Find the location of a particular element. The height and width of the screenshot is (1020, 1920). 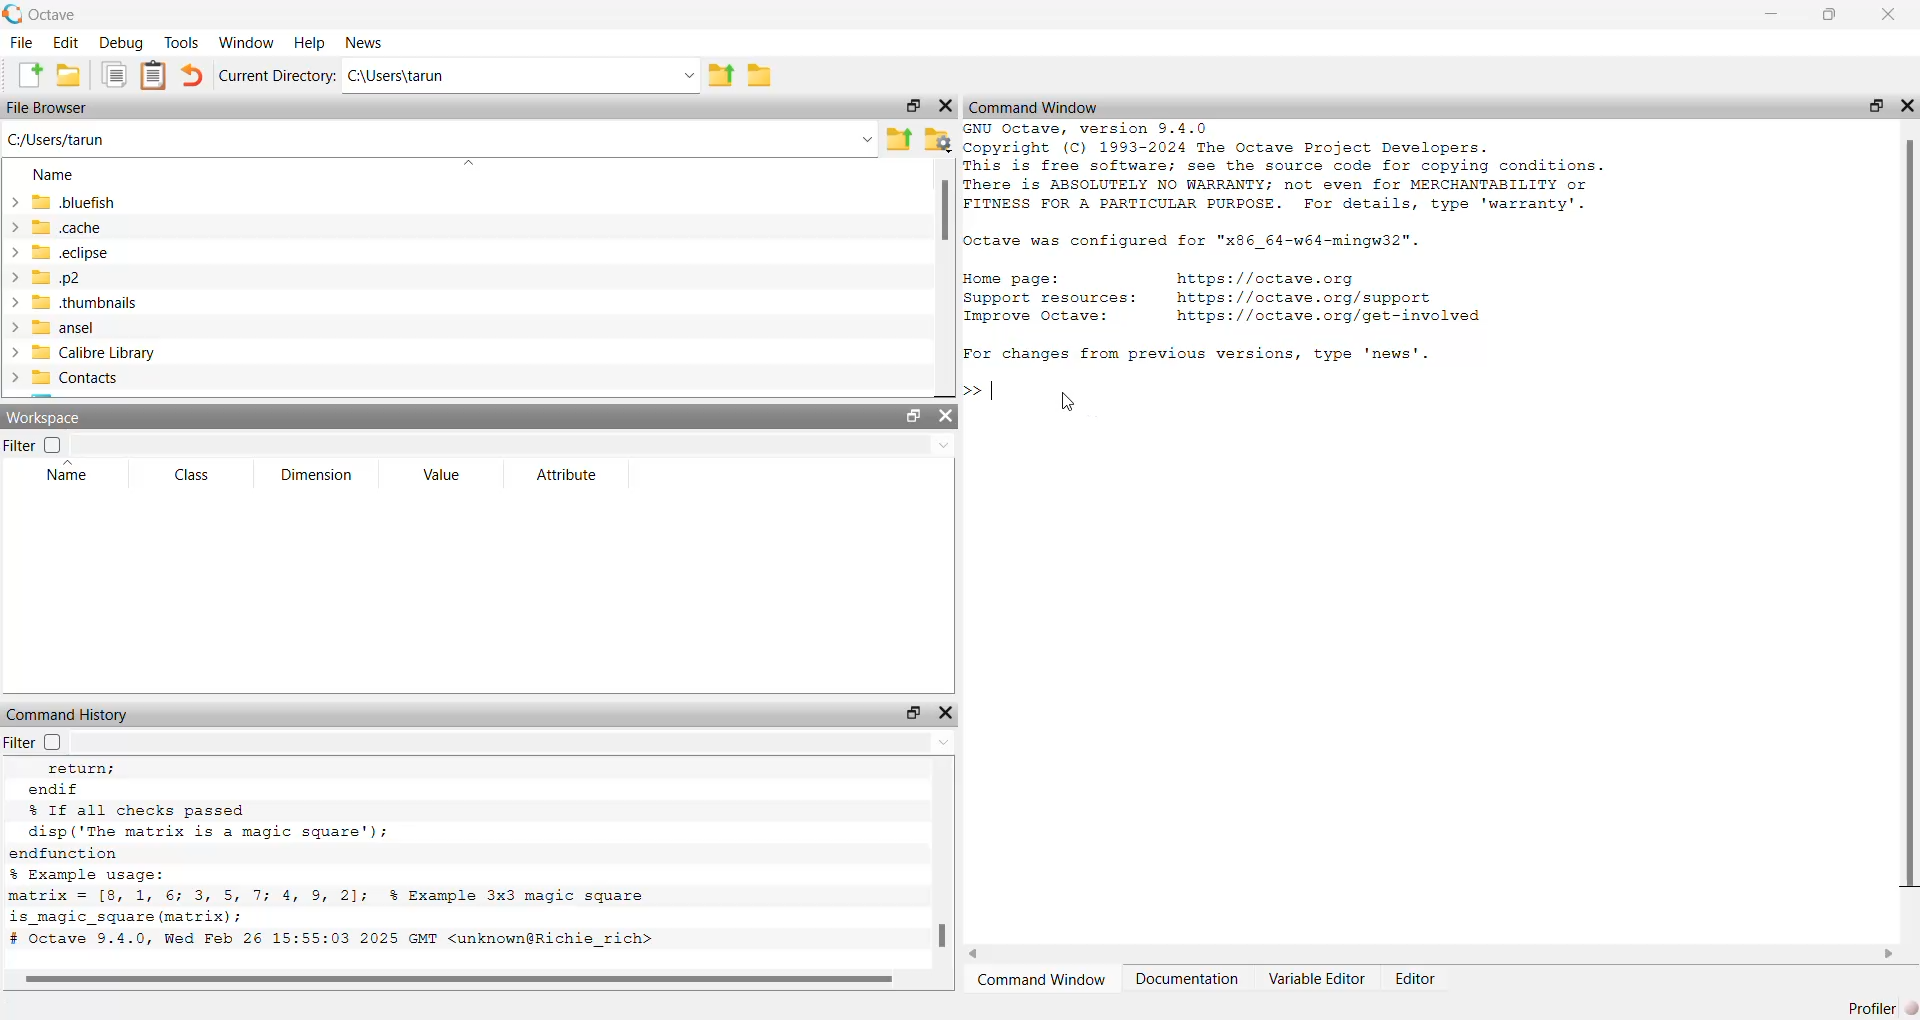

close is located at coordinates (946, 415).